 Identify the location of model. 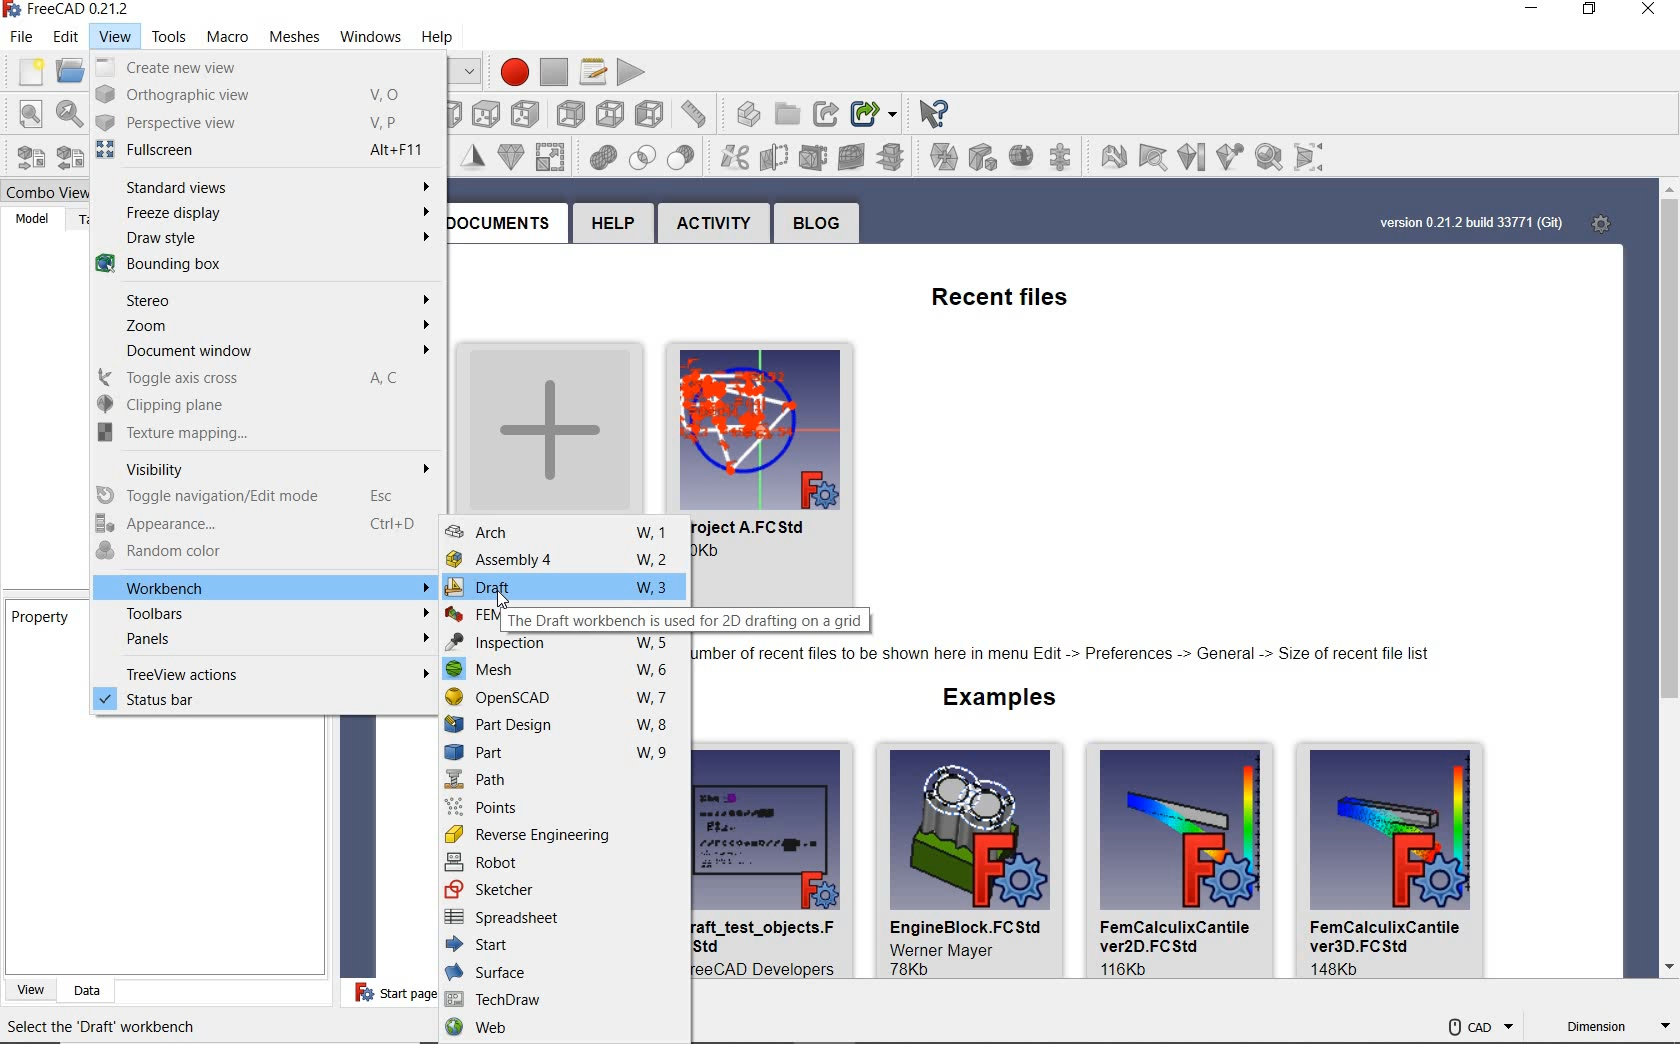
(30, 218).